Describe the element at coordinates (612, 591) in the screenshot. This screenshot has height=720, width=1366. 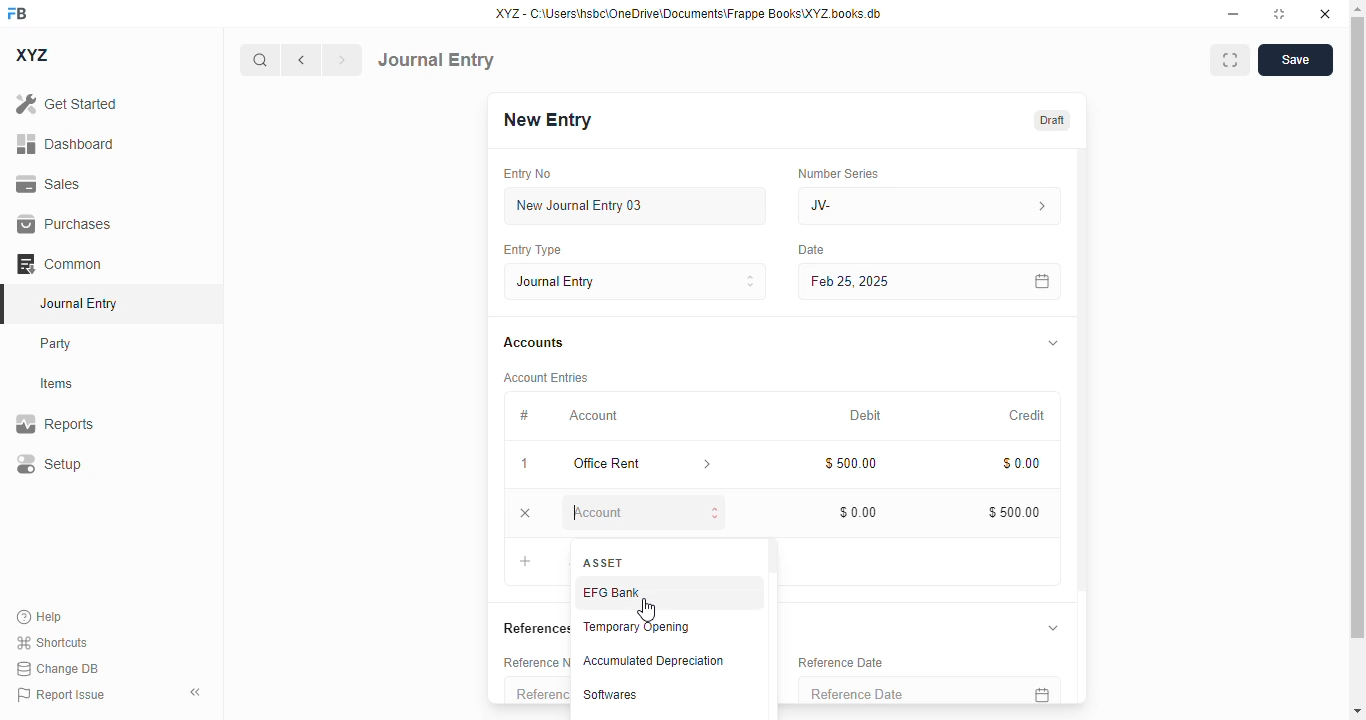
I see `EFG bank` at that location.